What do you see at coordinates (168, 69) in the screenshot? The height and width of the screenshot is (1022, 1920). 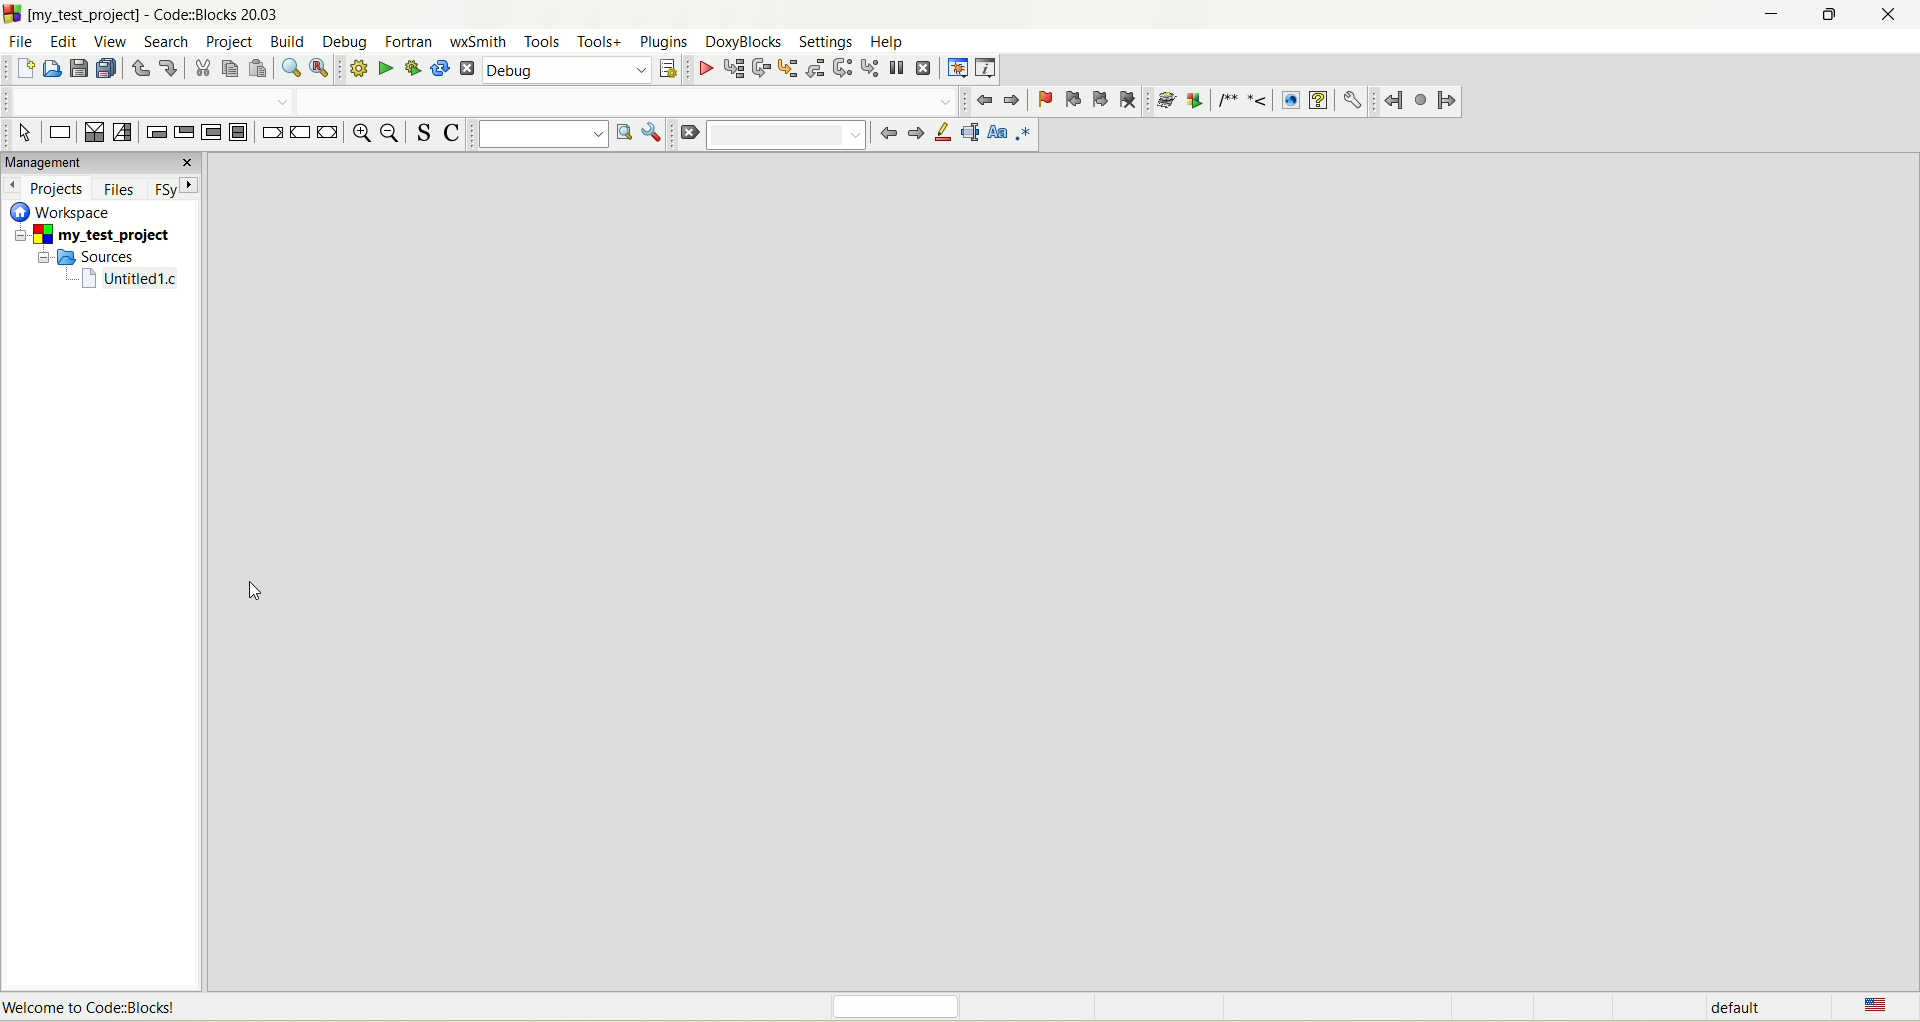 I see `redo` at bounding box center [168, 69].